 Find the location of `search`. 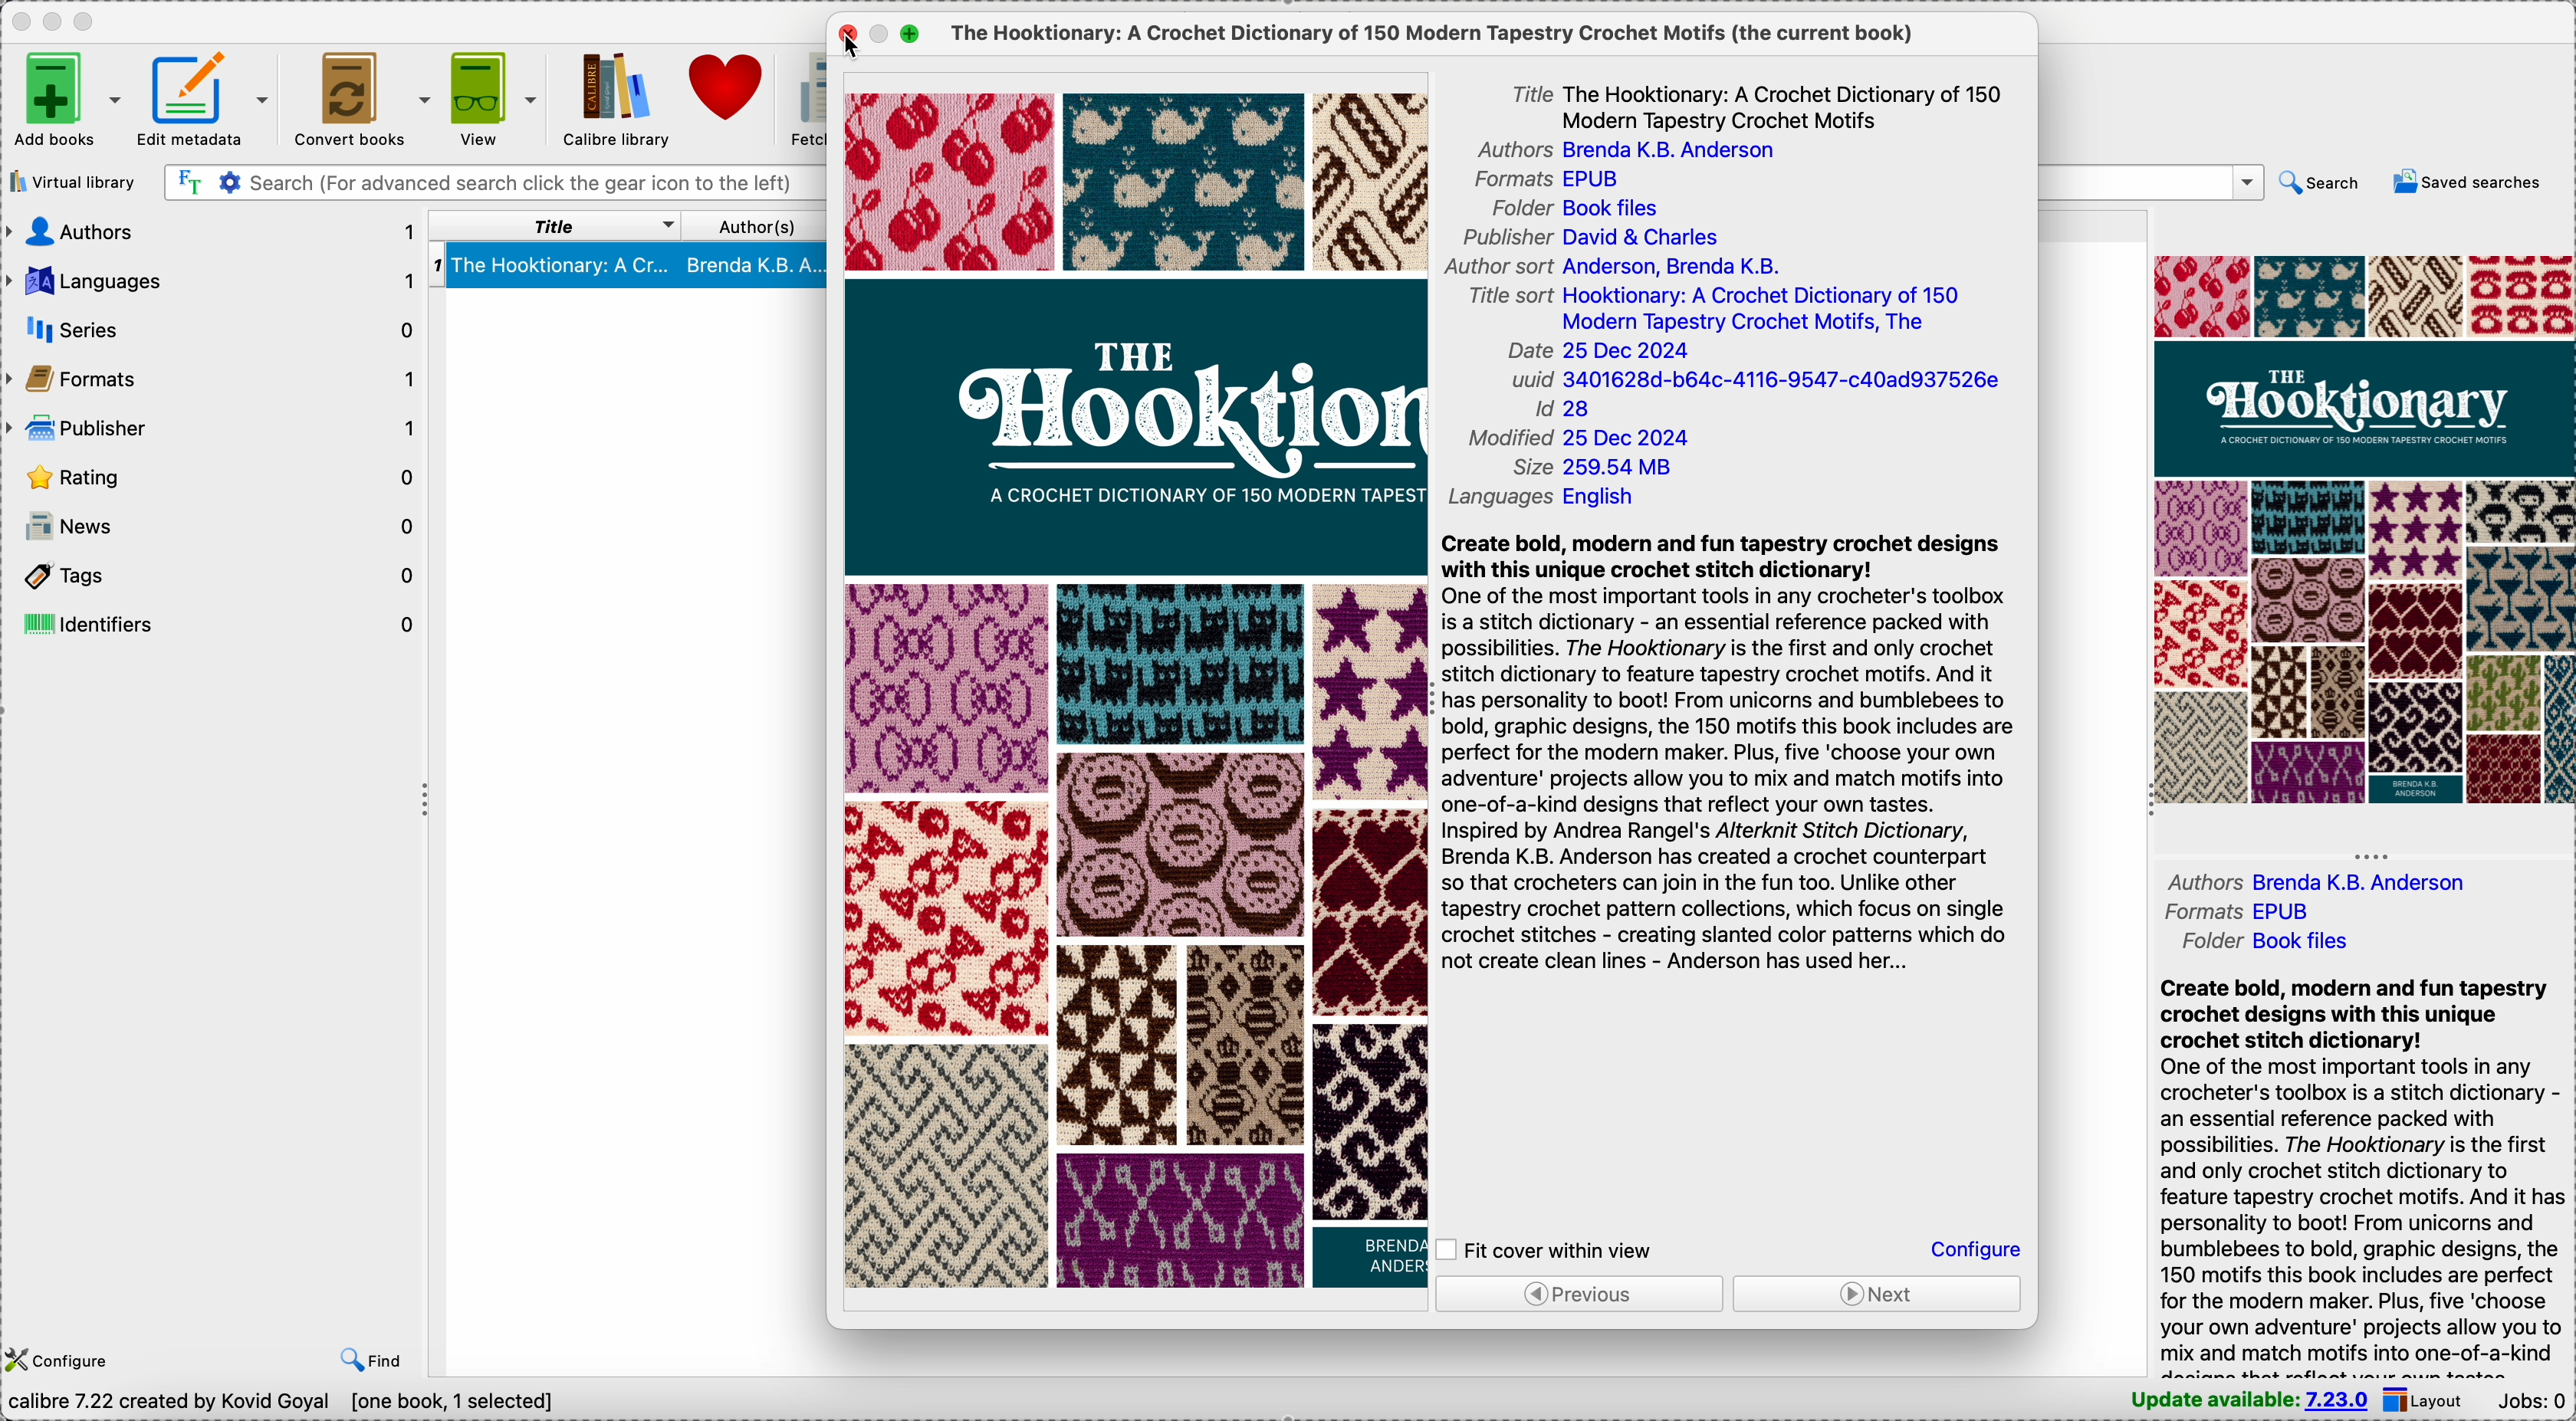

search is located at coordinates (2323, 180).